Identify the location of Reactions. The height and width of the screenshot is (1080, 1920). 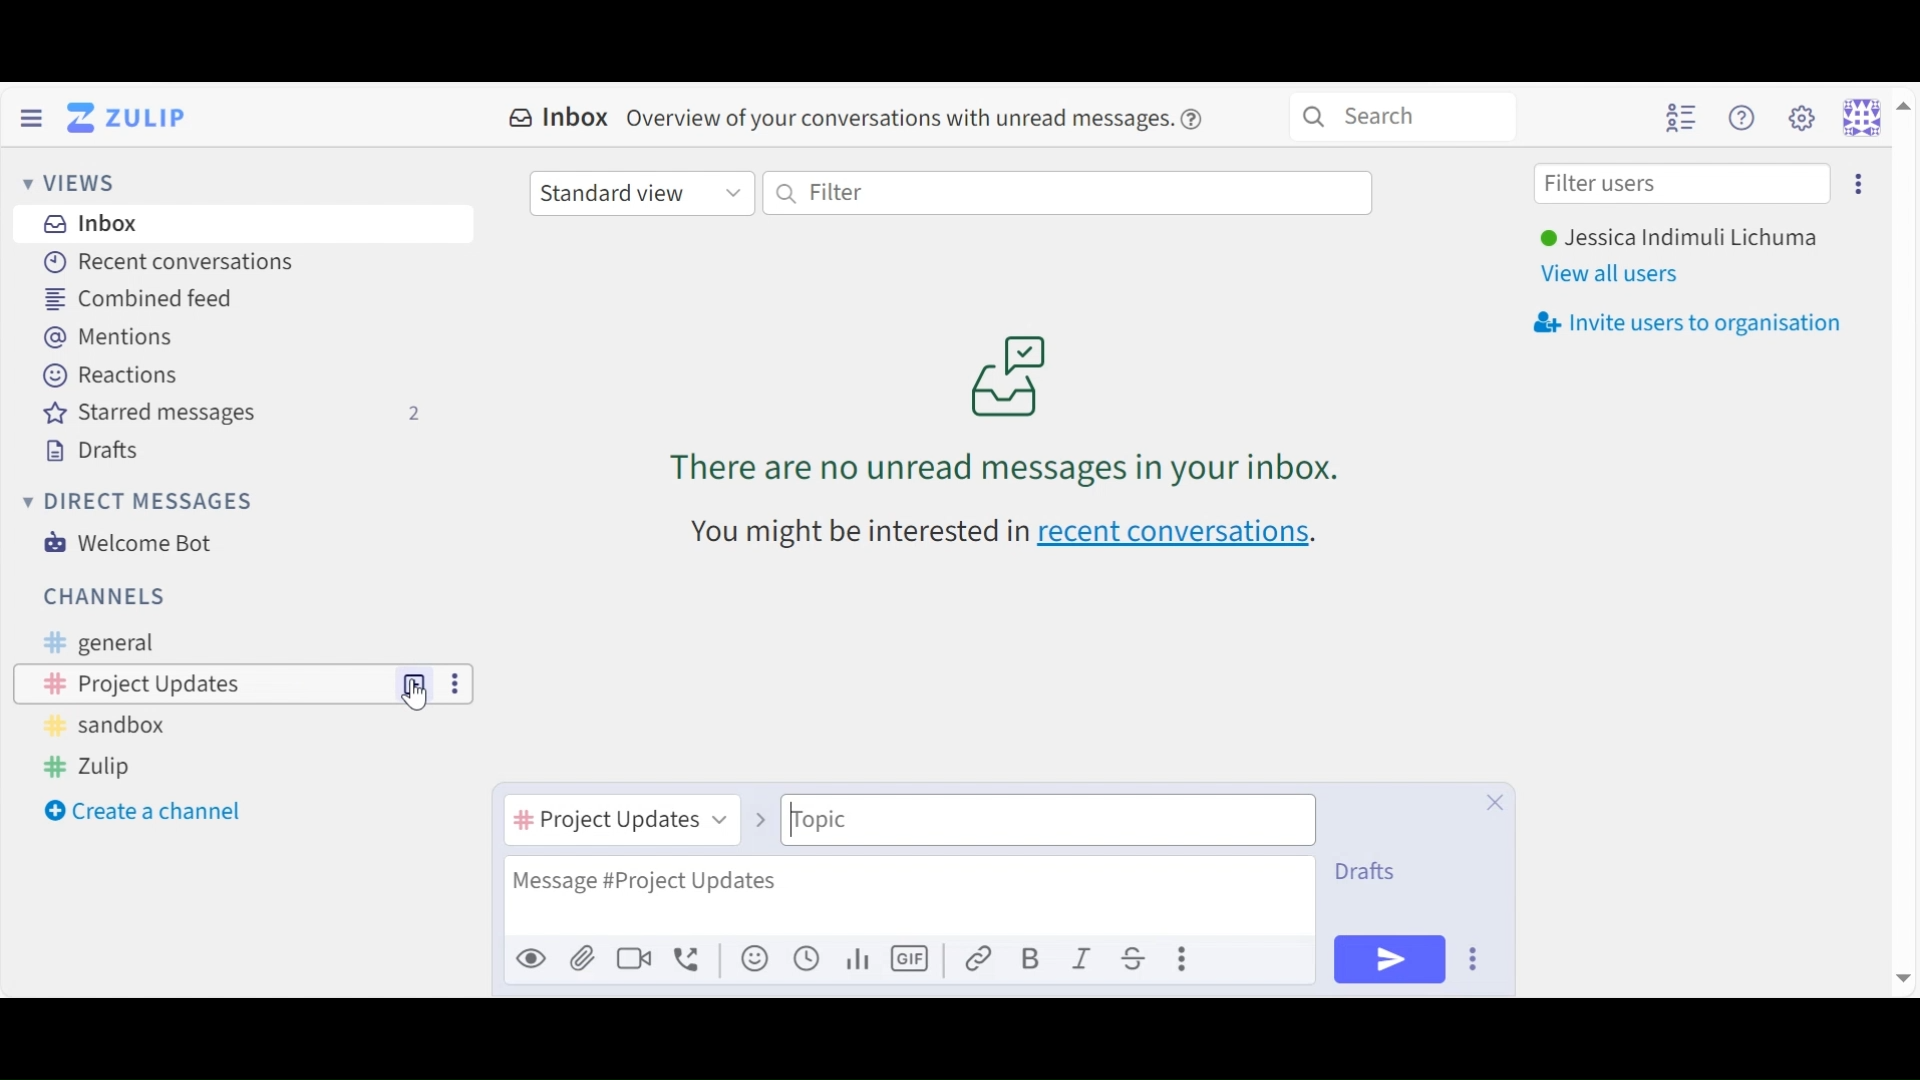
(110, 373).